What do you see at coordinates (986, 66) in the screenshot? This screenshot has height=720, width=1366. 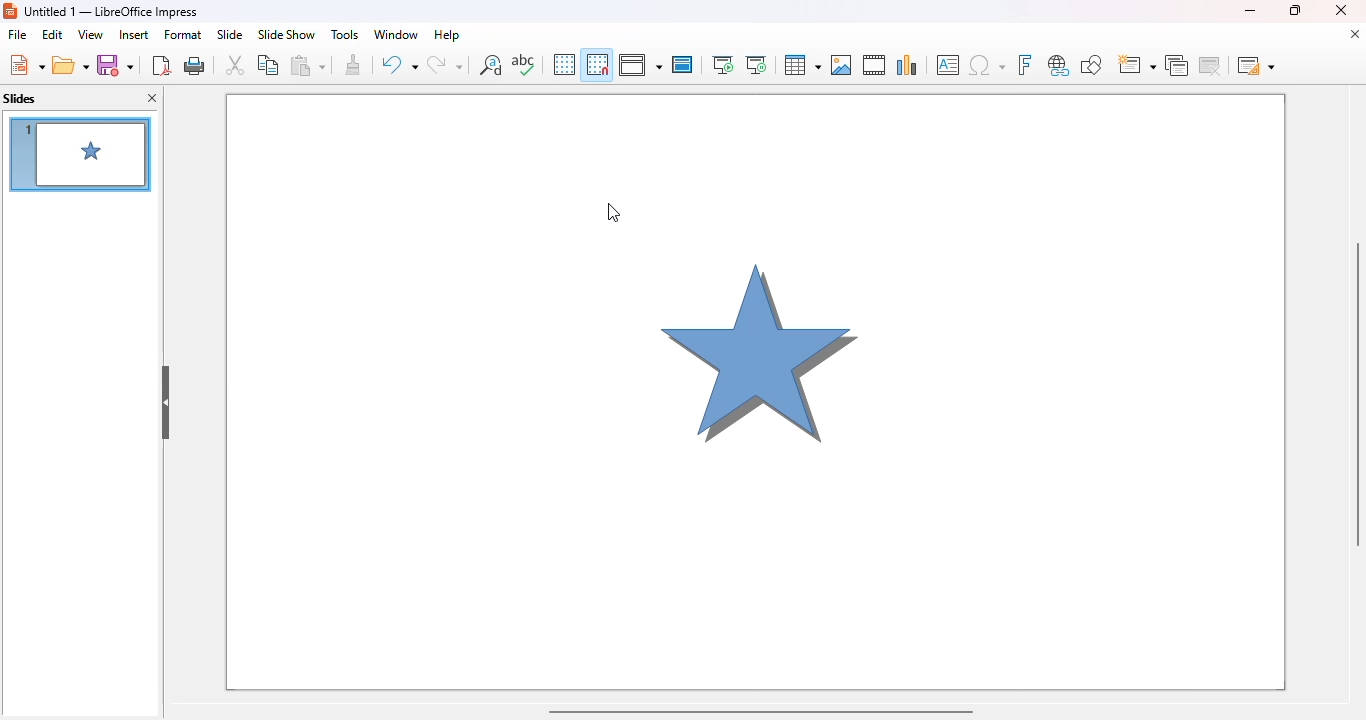 I see `insert special characters` at bounding box center [986, 66].